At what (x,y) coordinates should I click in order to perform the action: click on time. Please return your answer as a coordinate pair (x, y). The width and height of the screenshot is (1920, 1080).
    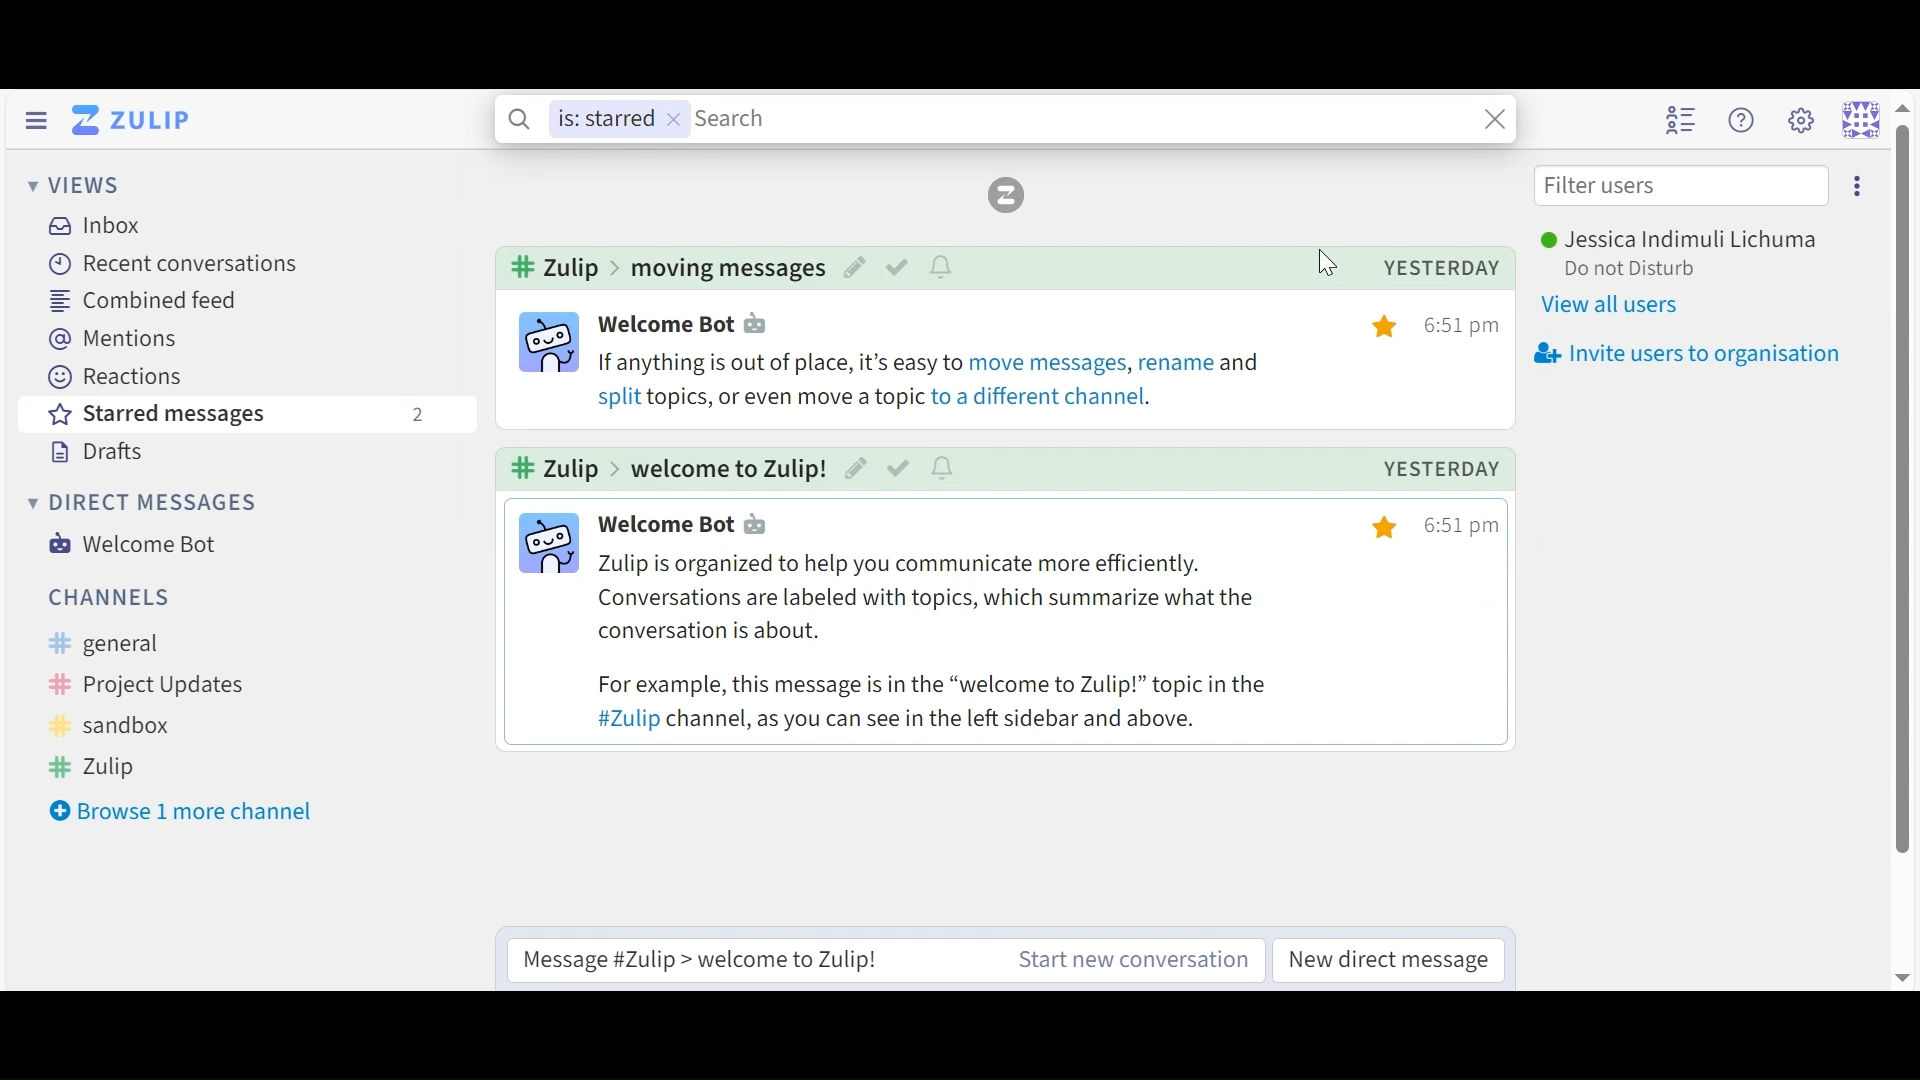
    Looking at the image, I should click on (1464, 522).